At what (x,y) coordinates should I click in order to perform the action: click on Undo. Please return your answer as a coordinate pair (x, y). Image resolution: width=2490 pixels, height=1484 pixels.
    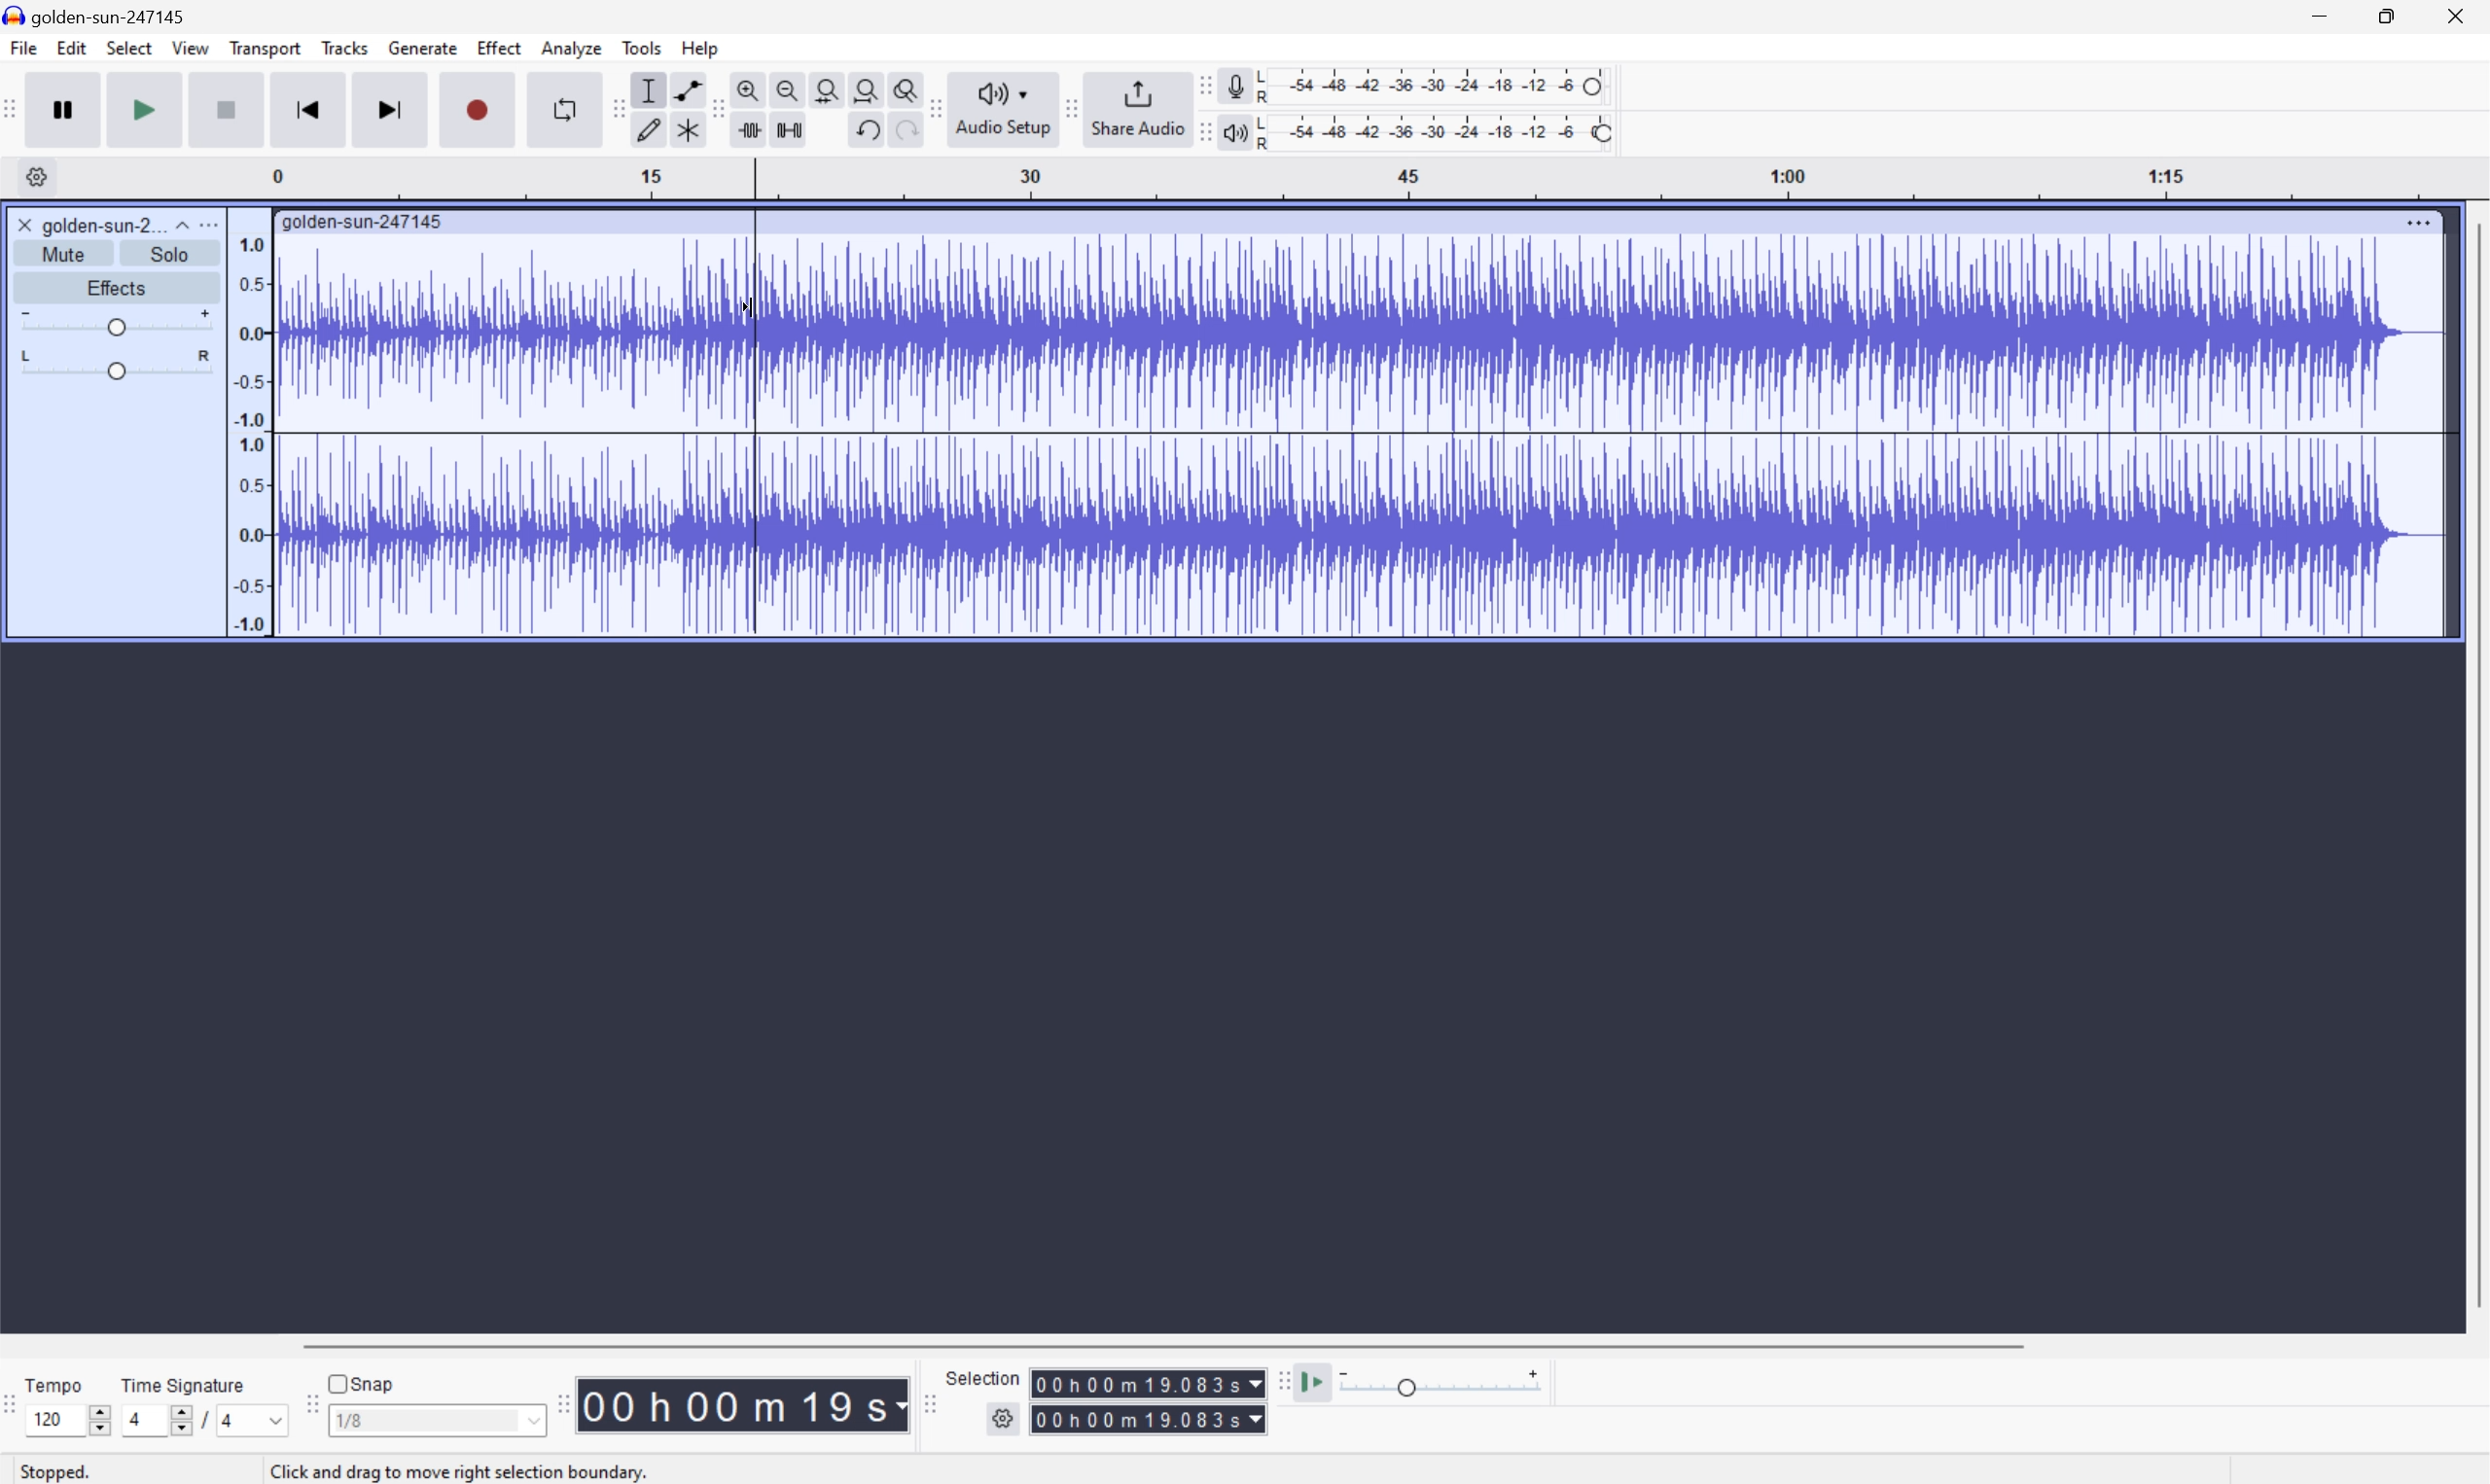
    Looking at the image, I should click on (864, 127).